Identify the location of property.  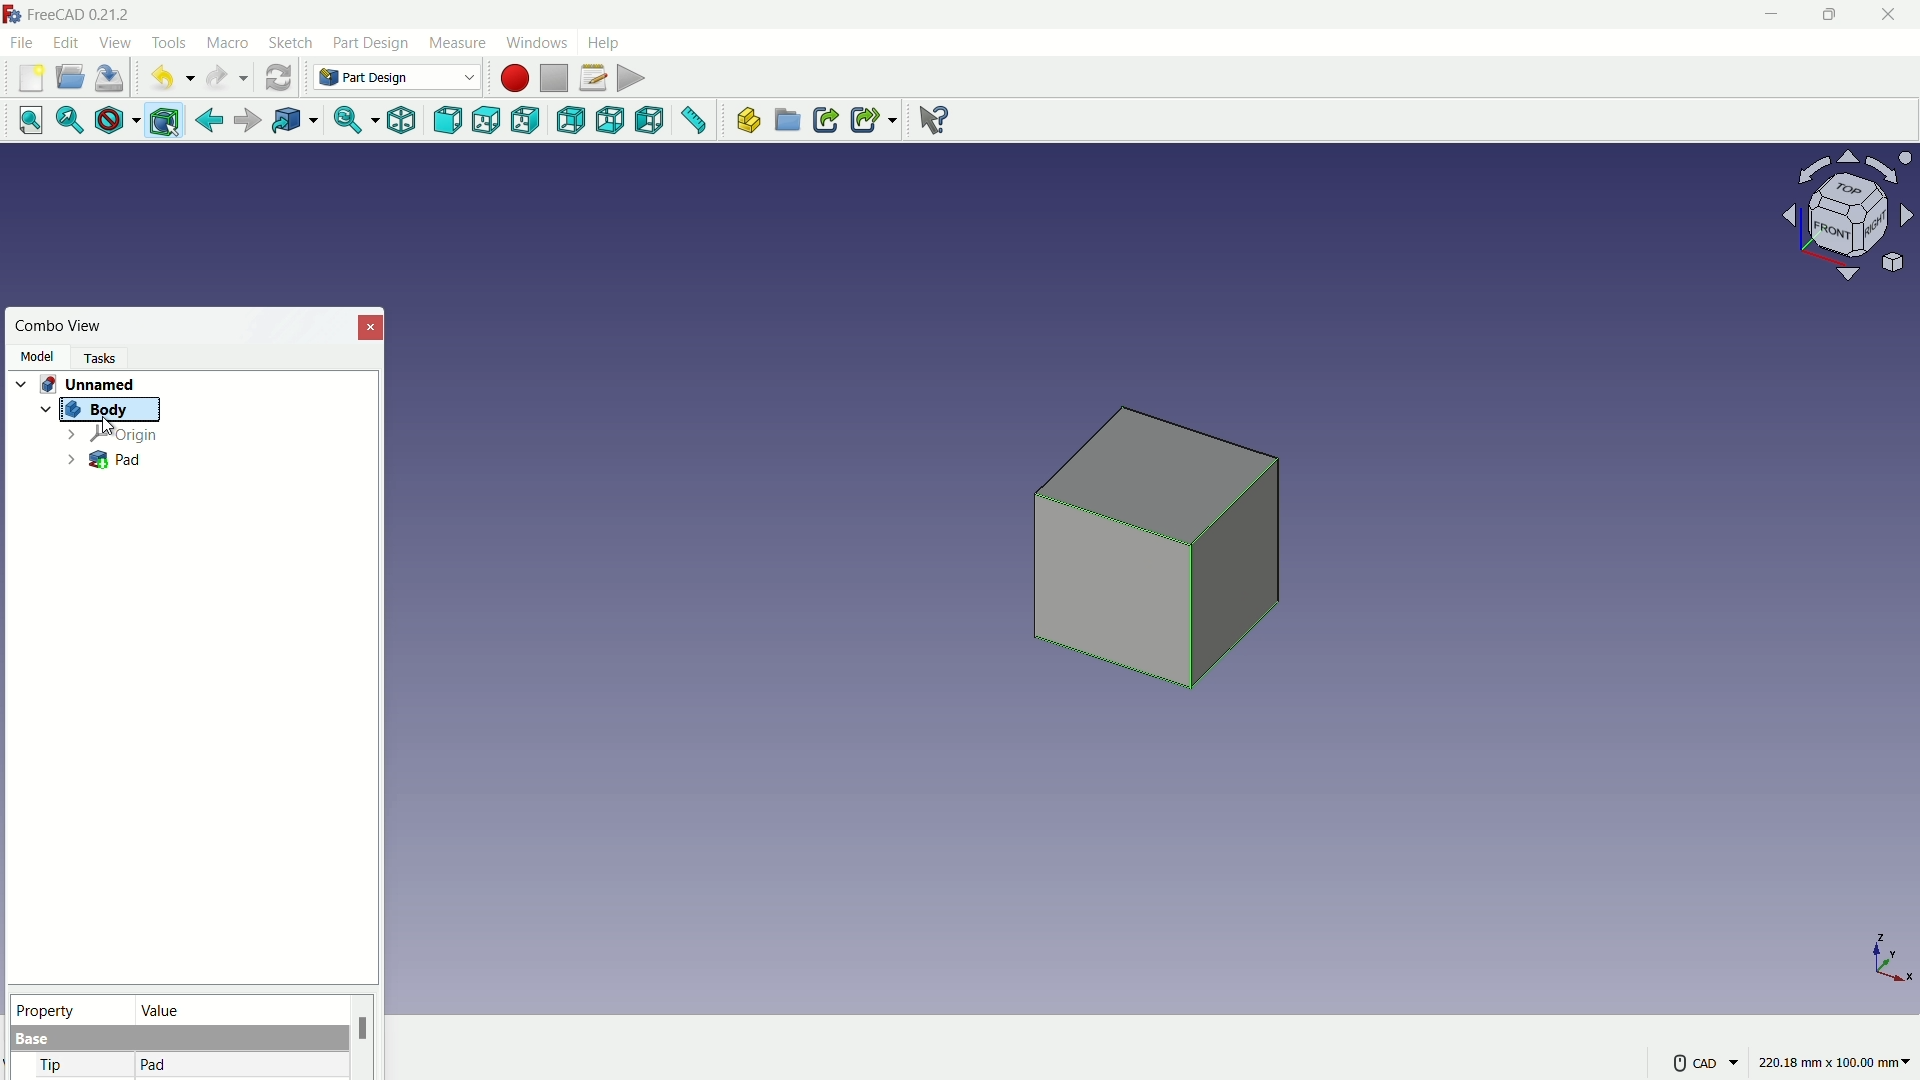
(69, 1008).